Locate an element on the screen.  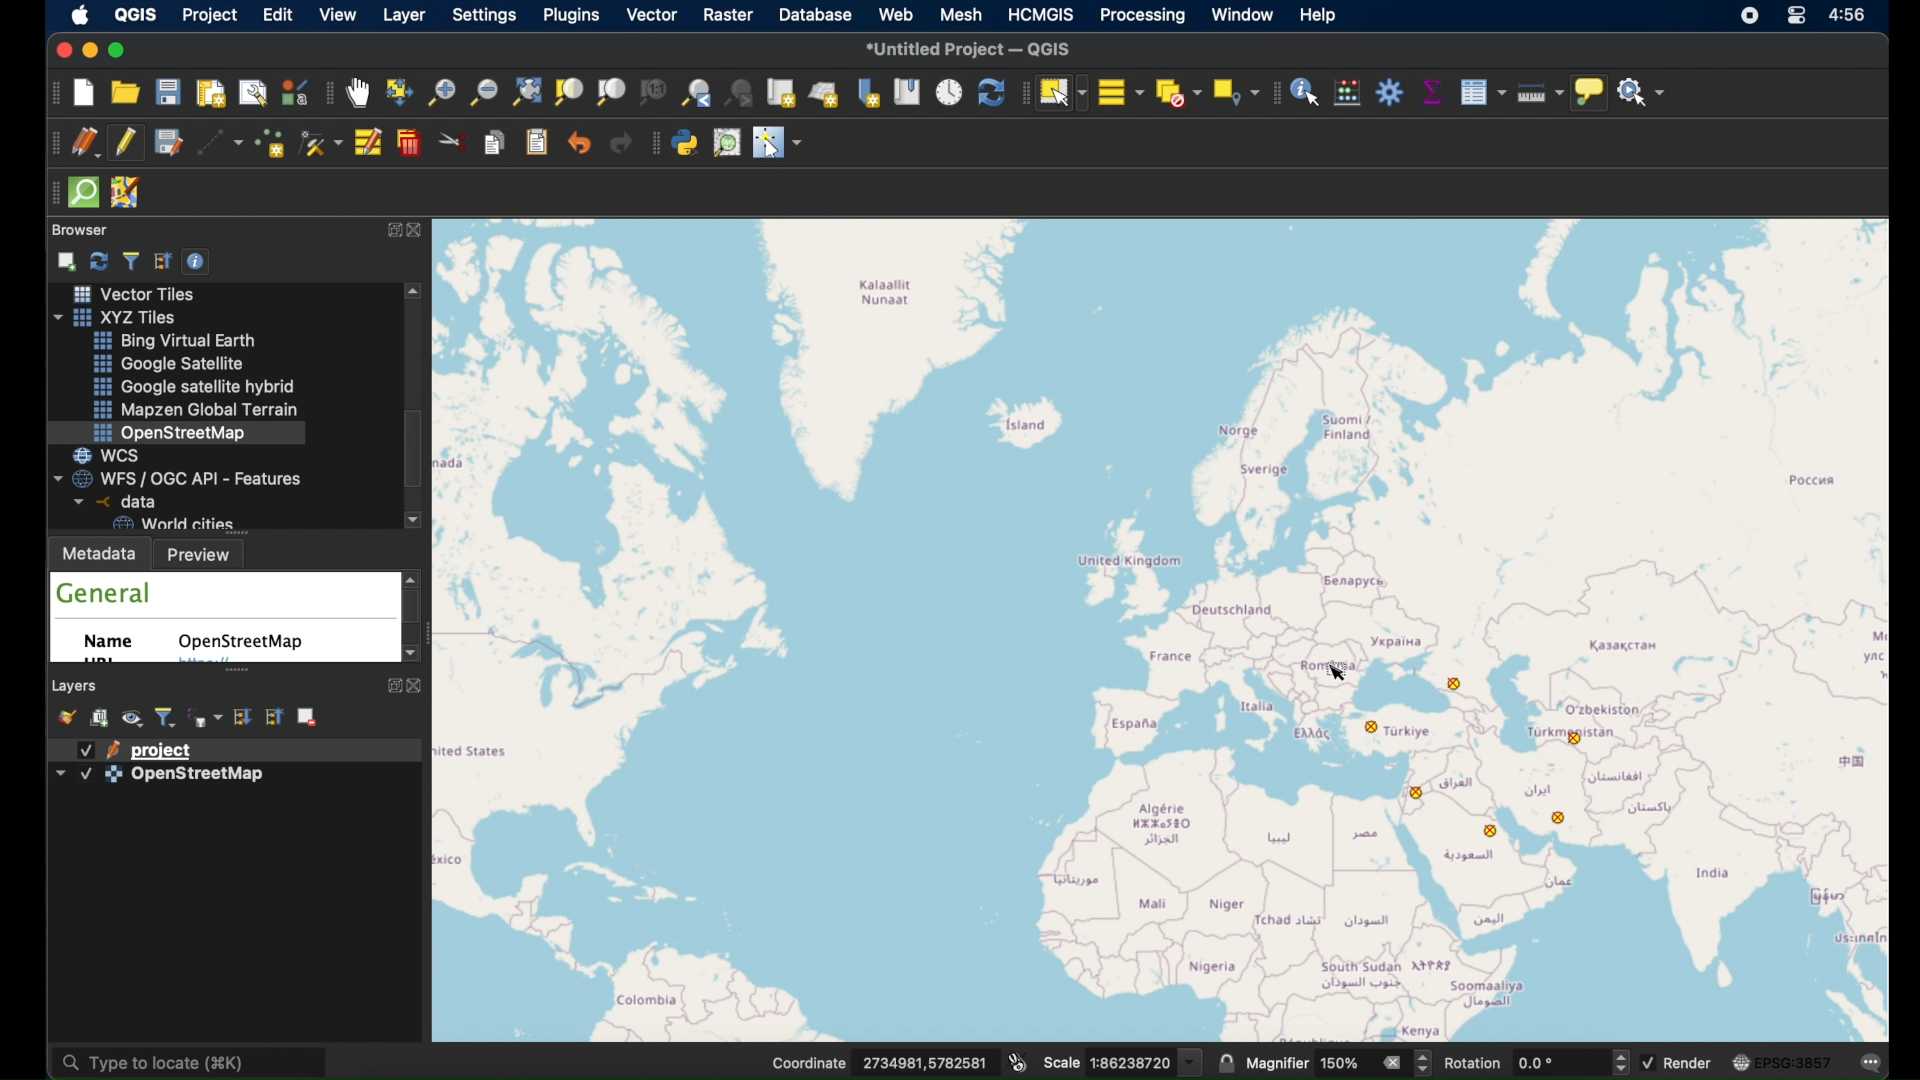
switches the mouse cursor to a configurable pointer is located at coordinates (778, 142).